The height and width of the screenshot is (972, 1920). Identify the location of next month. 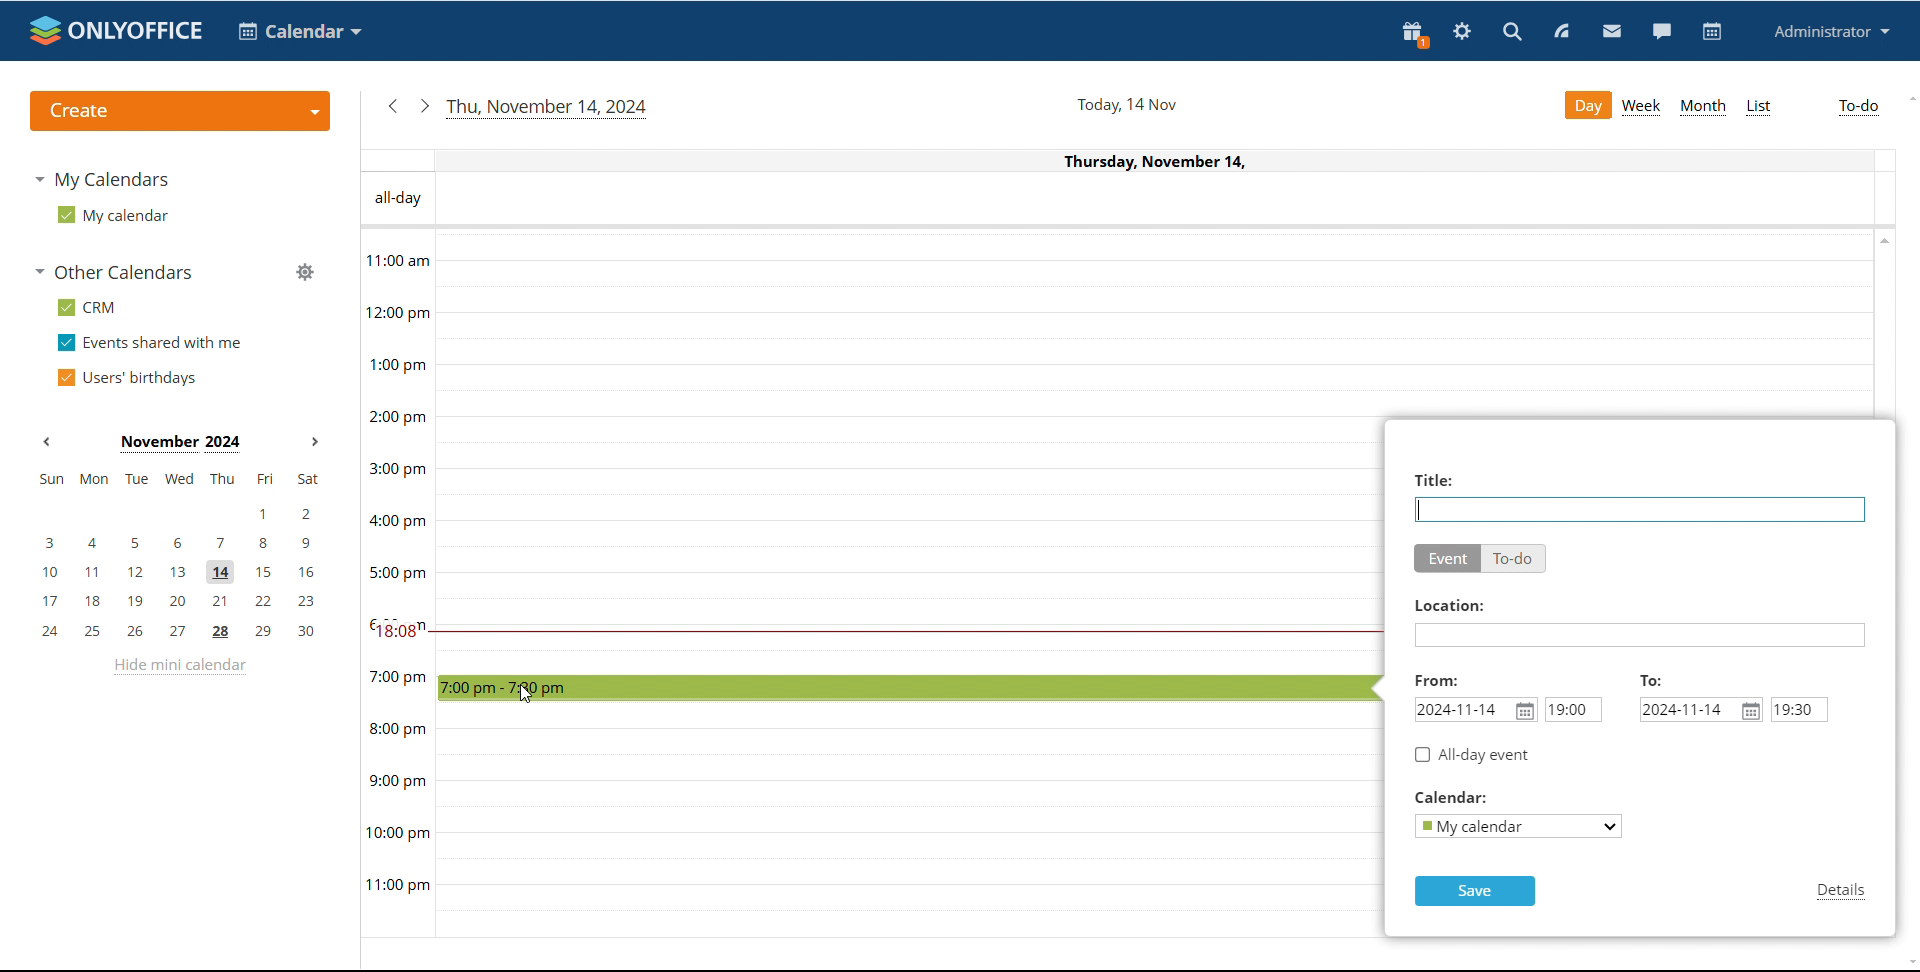
(315, 442).